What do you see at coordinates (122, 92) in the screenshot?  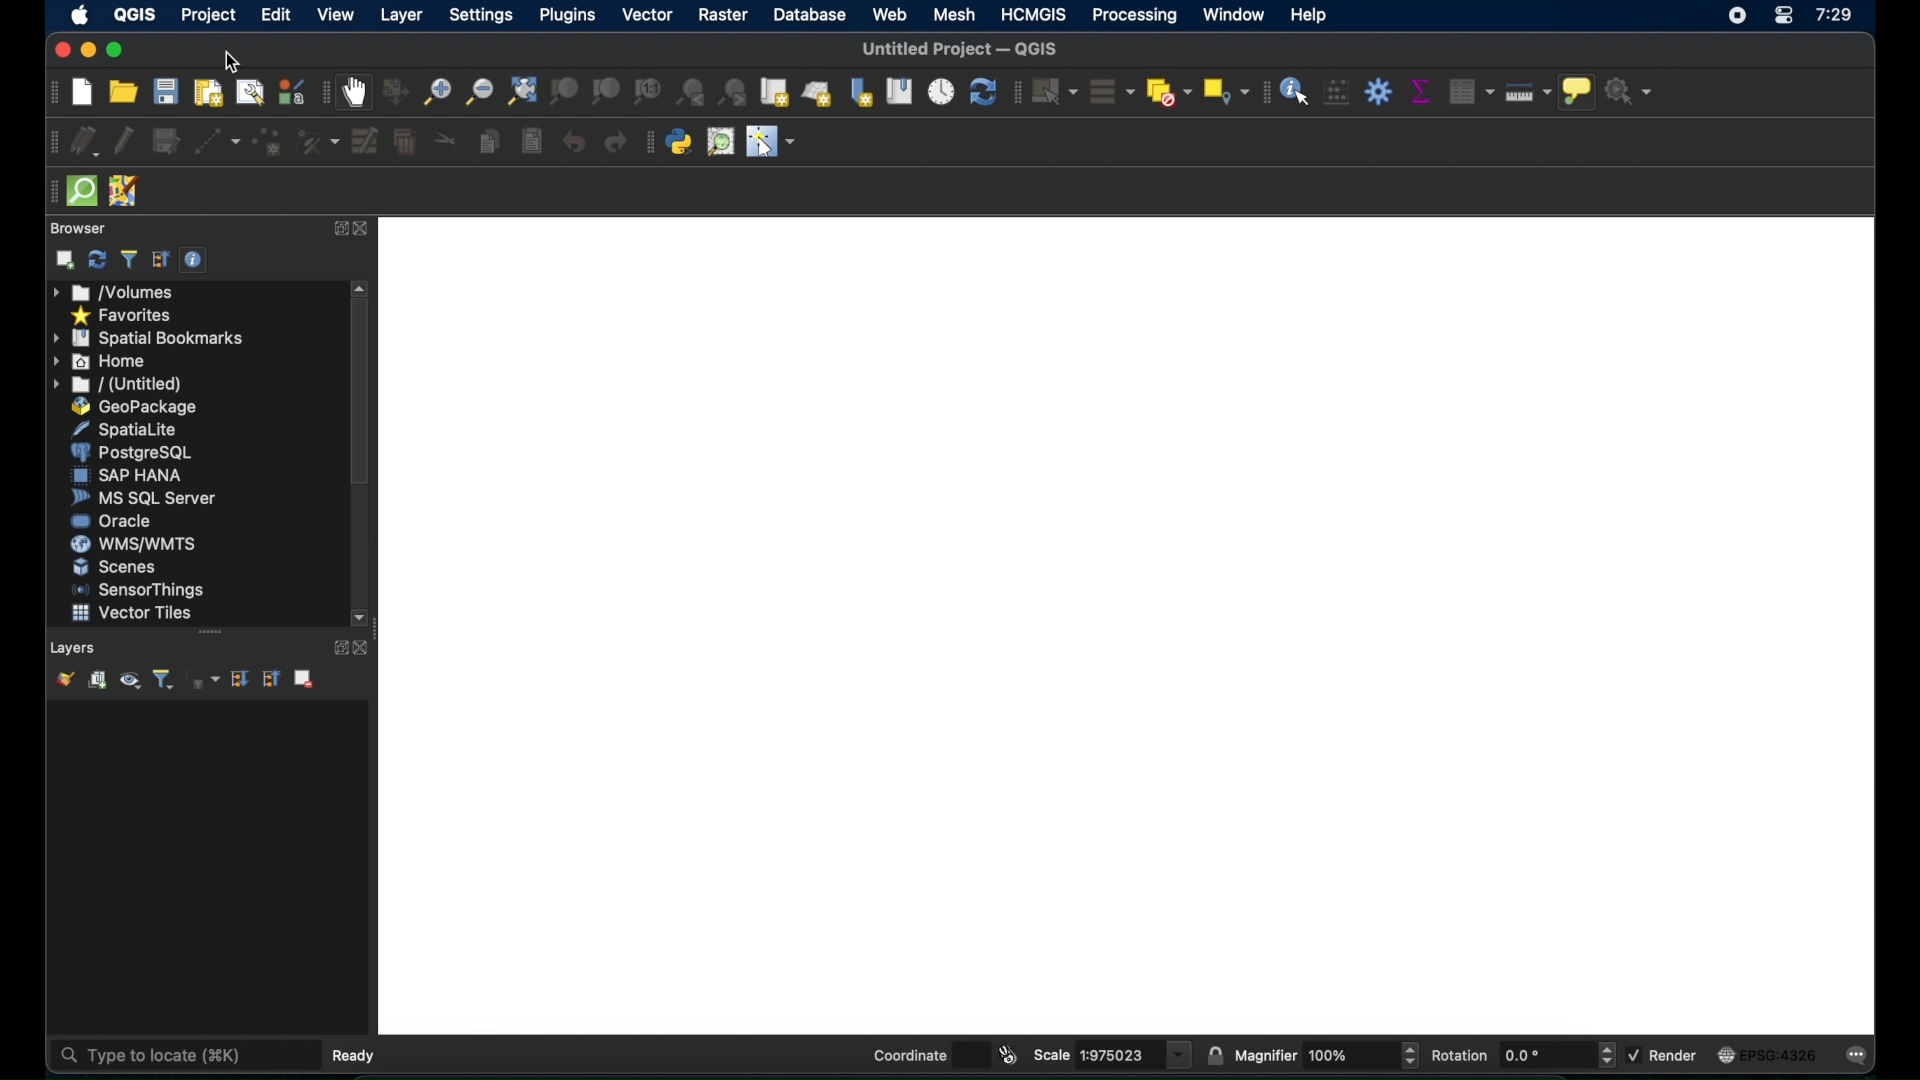 I see `open project` at bounding box center [122, 92].